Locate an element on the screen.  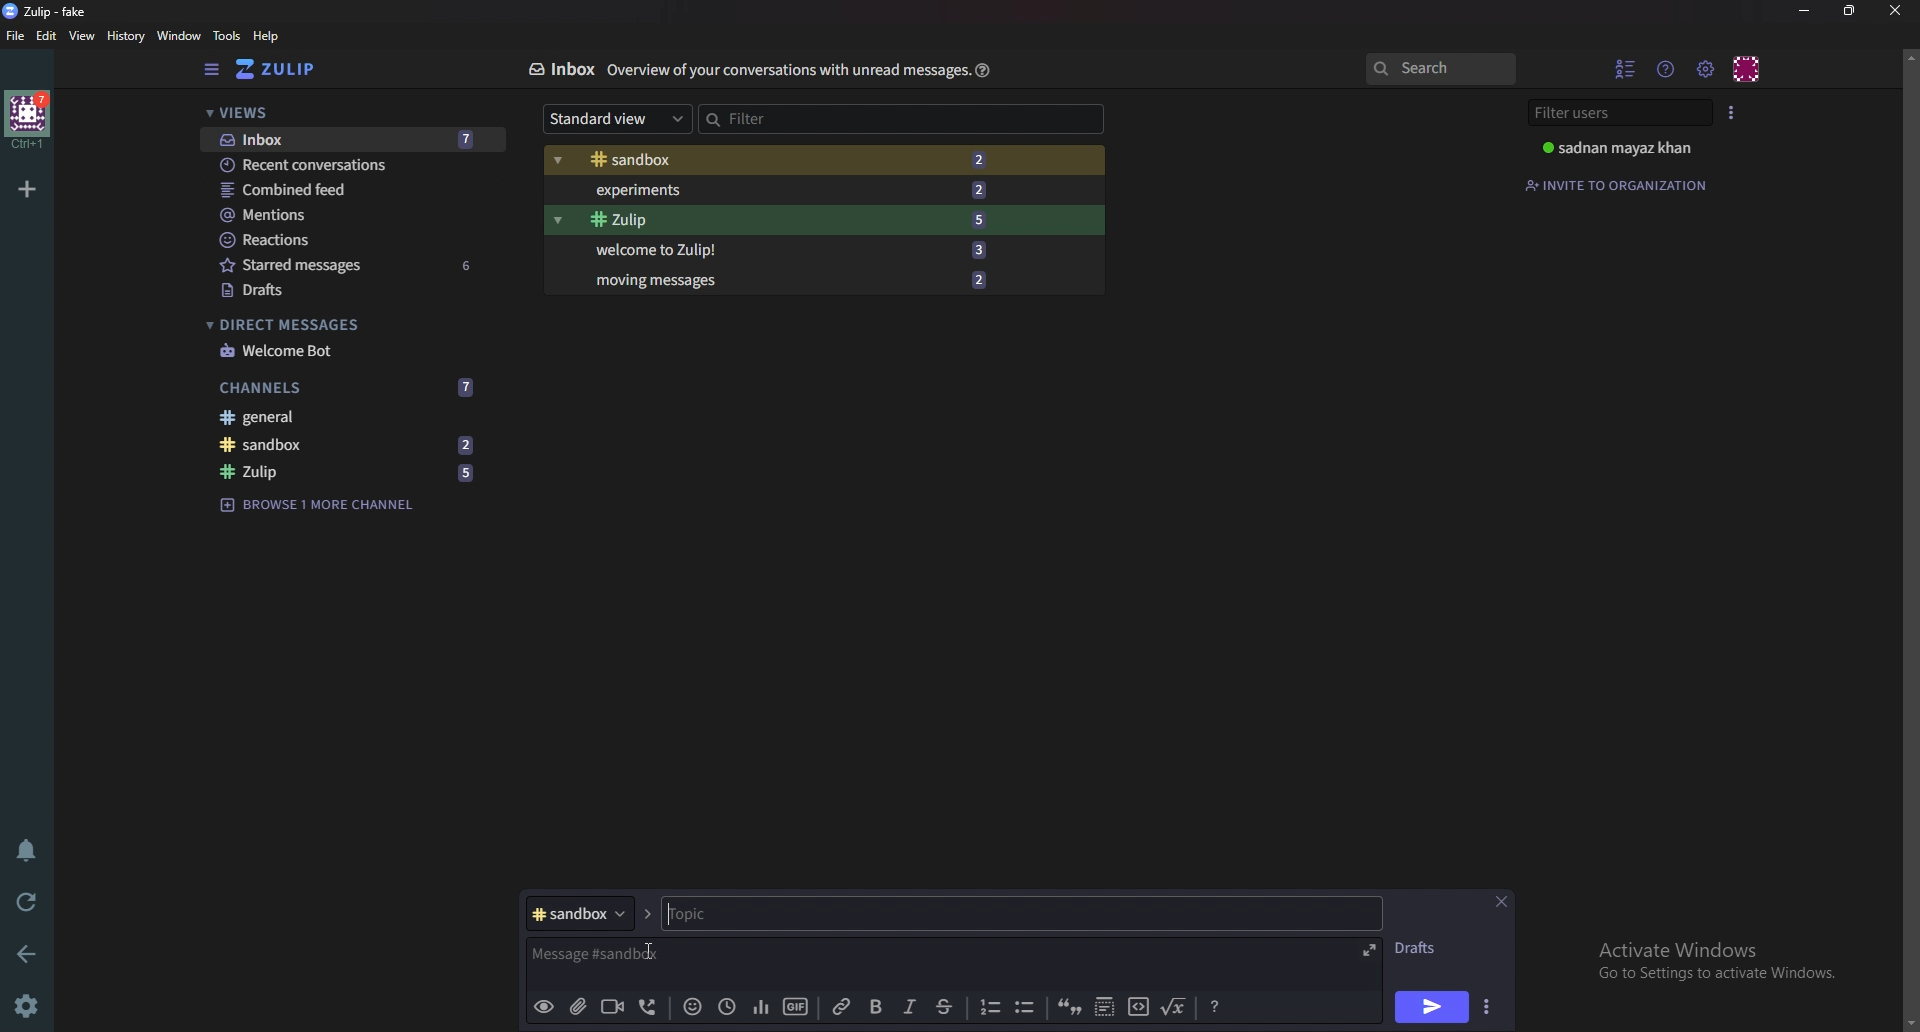
Filter users is located at coordinates (1623, 113).